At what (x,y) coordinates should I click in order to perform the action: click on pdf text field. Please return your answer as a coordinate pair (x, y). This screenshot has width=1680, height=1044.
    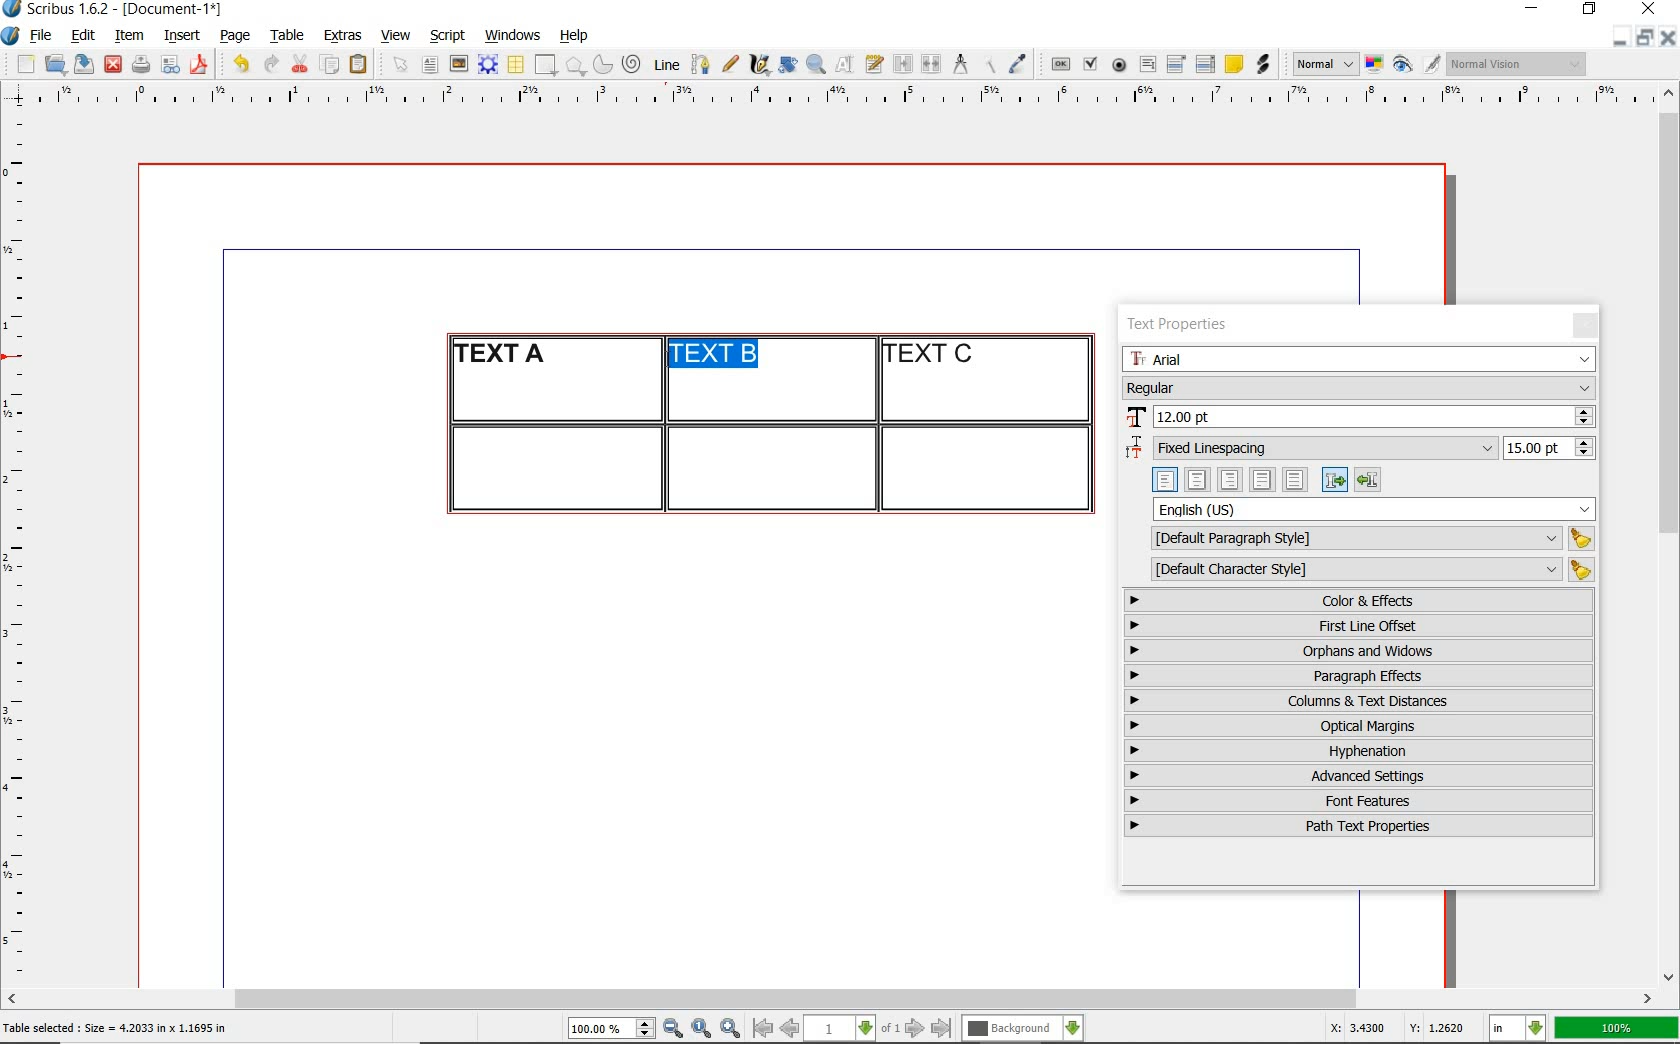
    Looking at the image, I should click on (1147, 66).